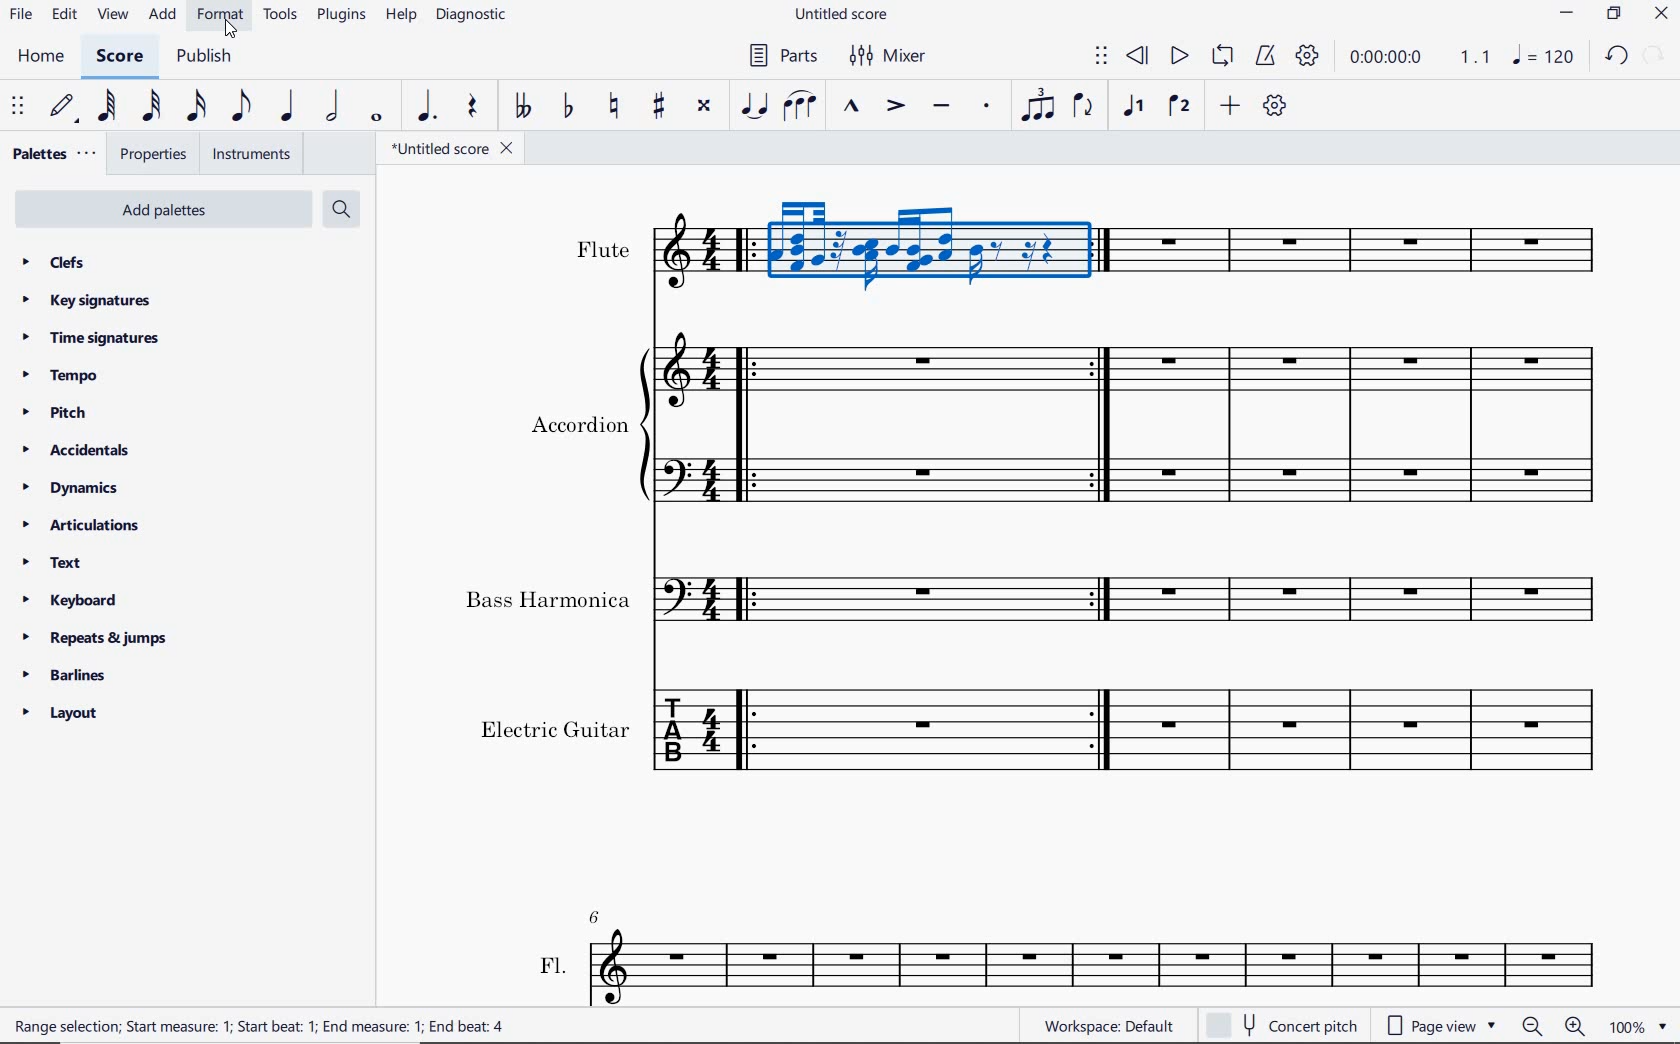 Image resolution: width=1680 pixels, height=1044 pixels. What do you see at coordinates (198, 110) in the screenshot?
I see `16th note` at bounding box center [198, 110].